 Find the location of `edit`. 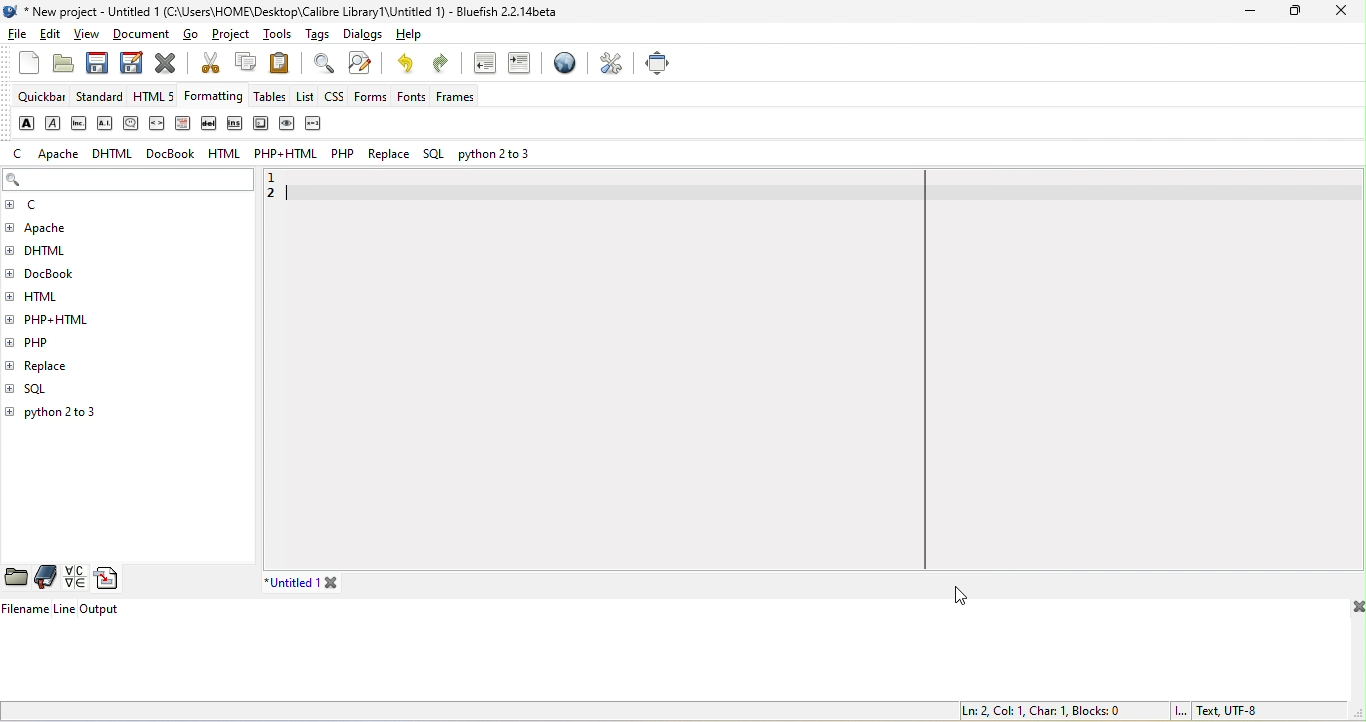

edit is located at coordinates (53, 37).